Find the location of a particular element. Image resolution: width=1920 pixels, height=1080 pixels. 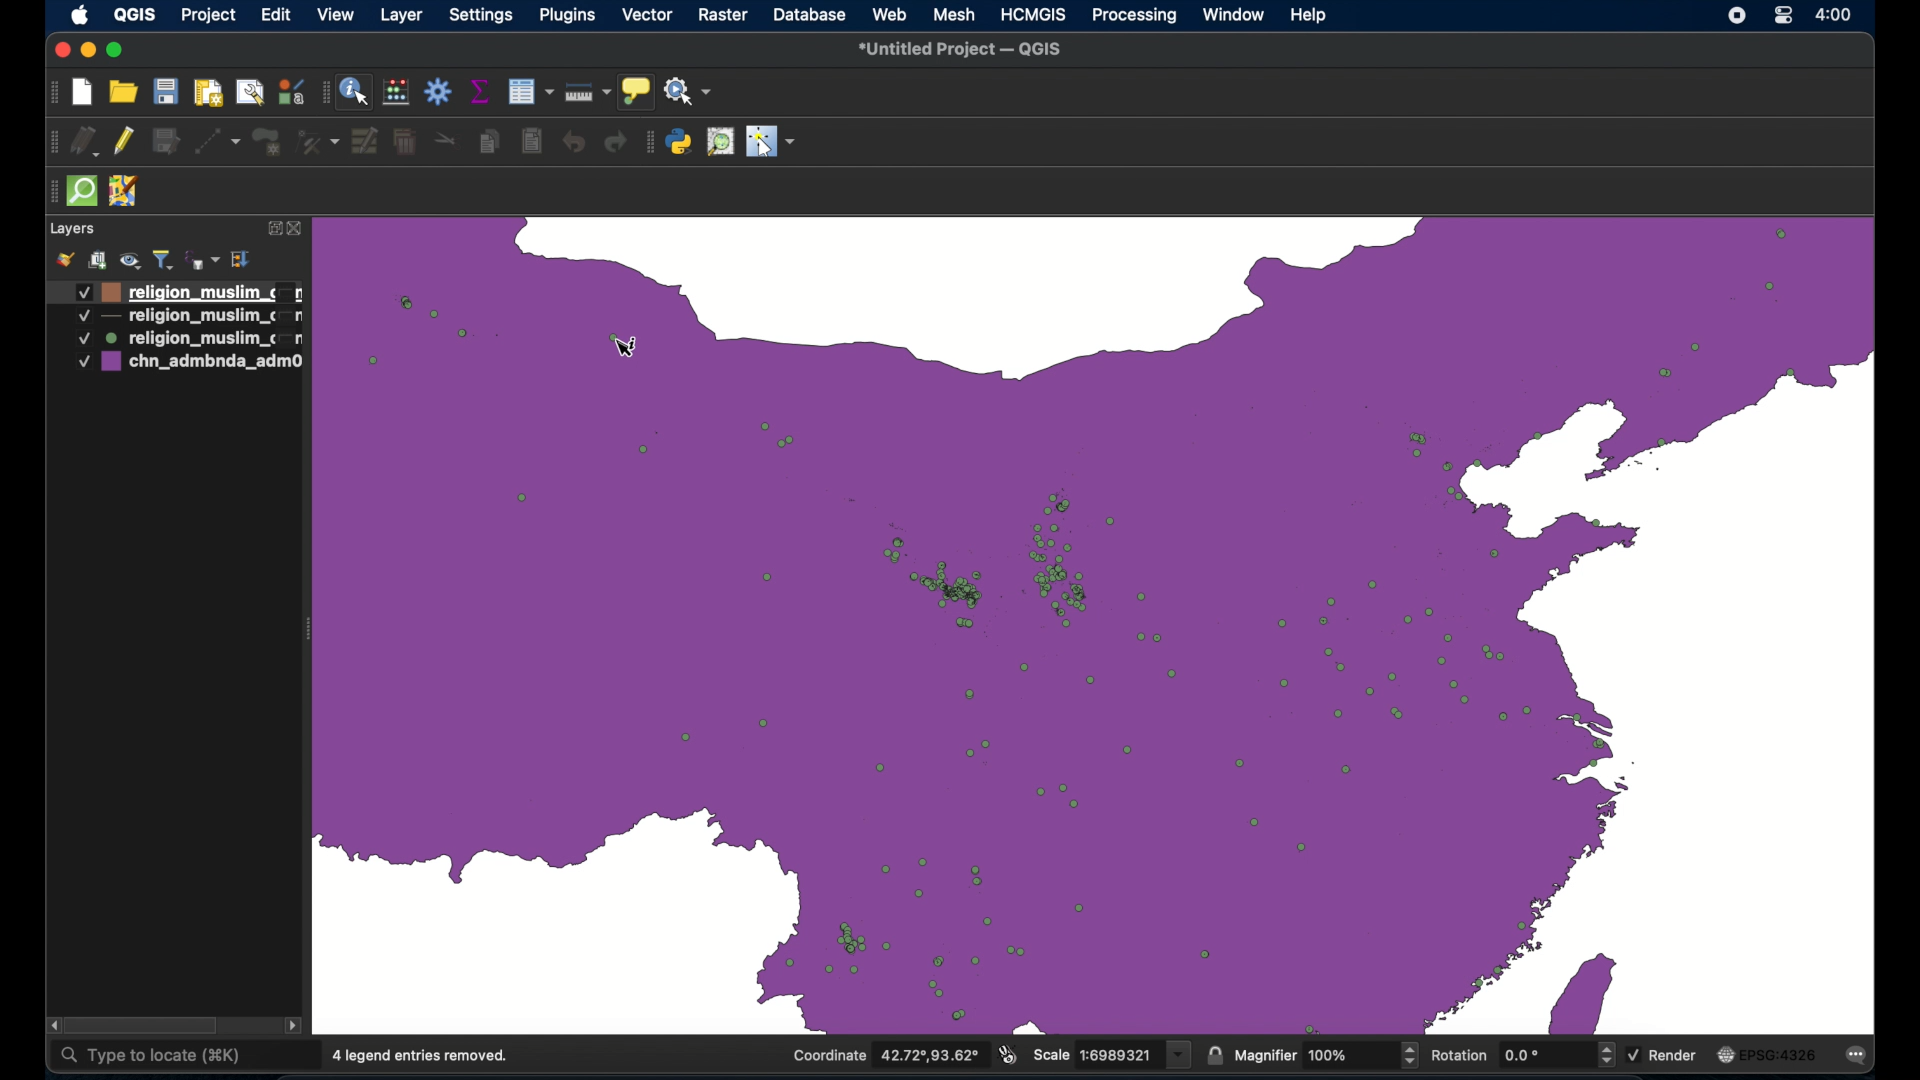

settings is located at coordinates (481, 16).